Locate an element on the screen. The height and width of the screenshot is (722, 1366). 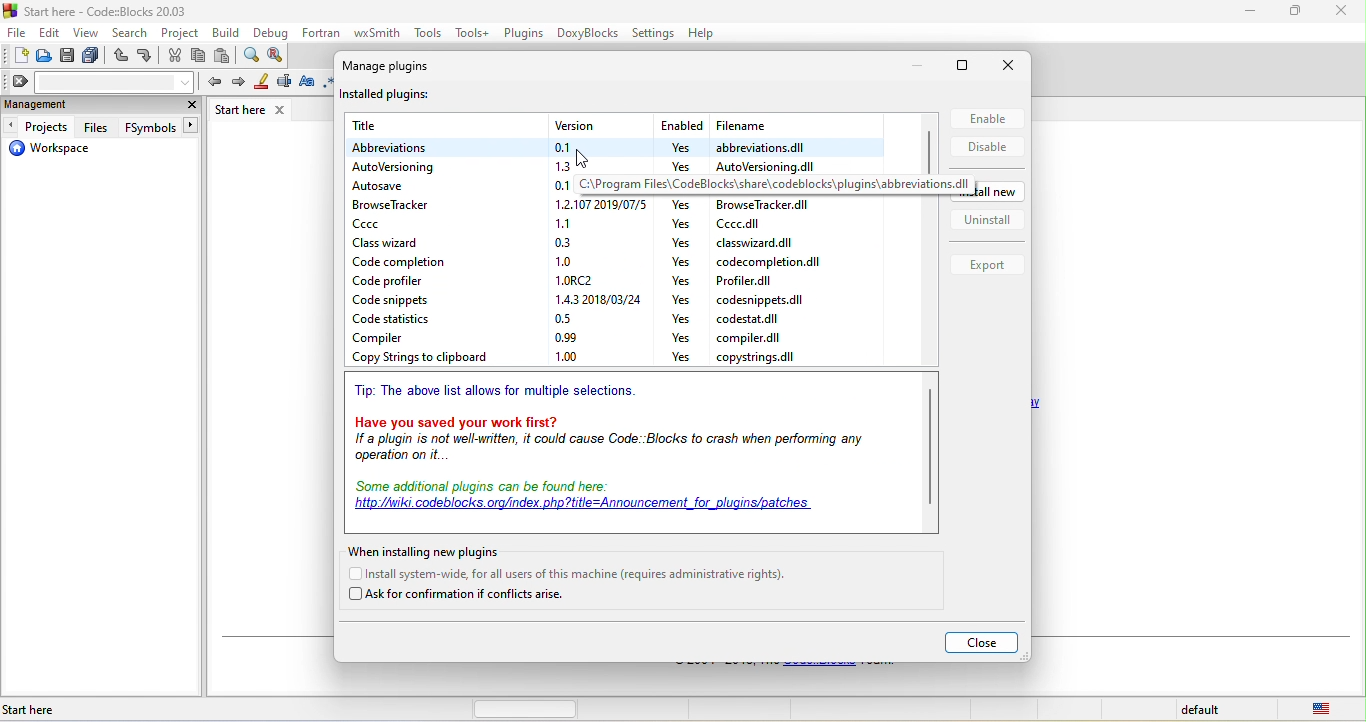
start here is located at coordinates (254, 110).